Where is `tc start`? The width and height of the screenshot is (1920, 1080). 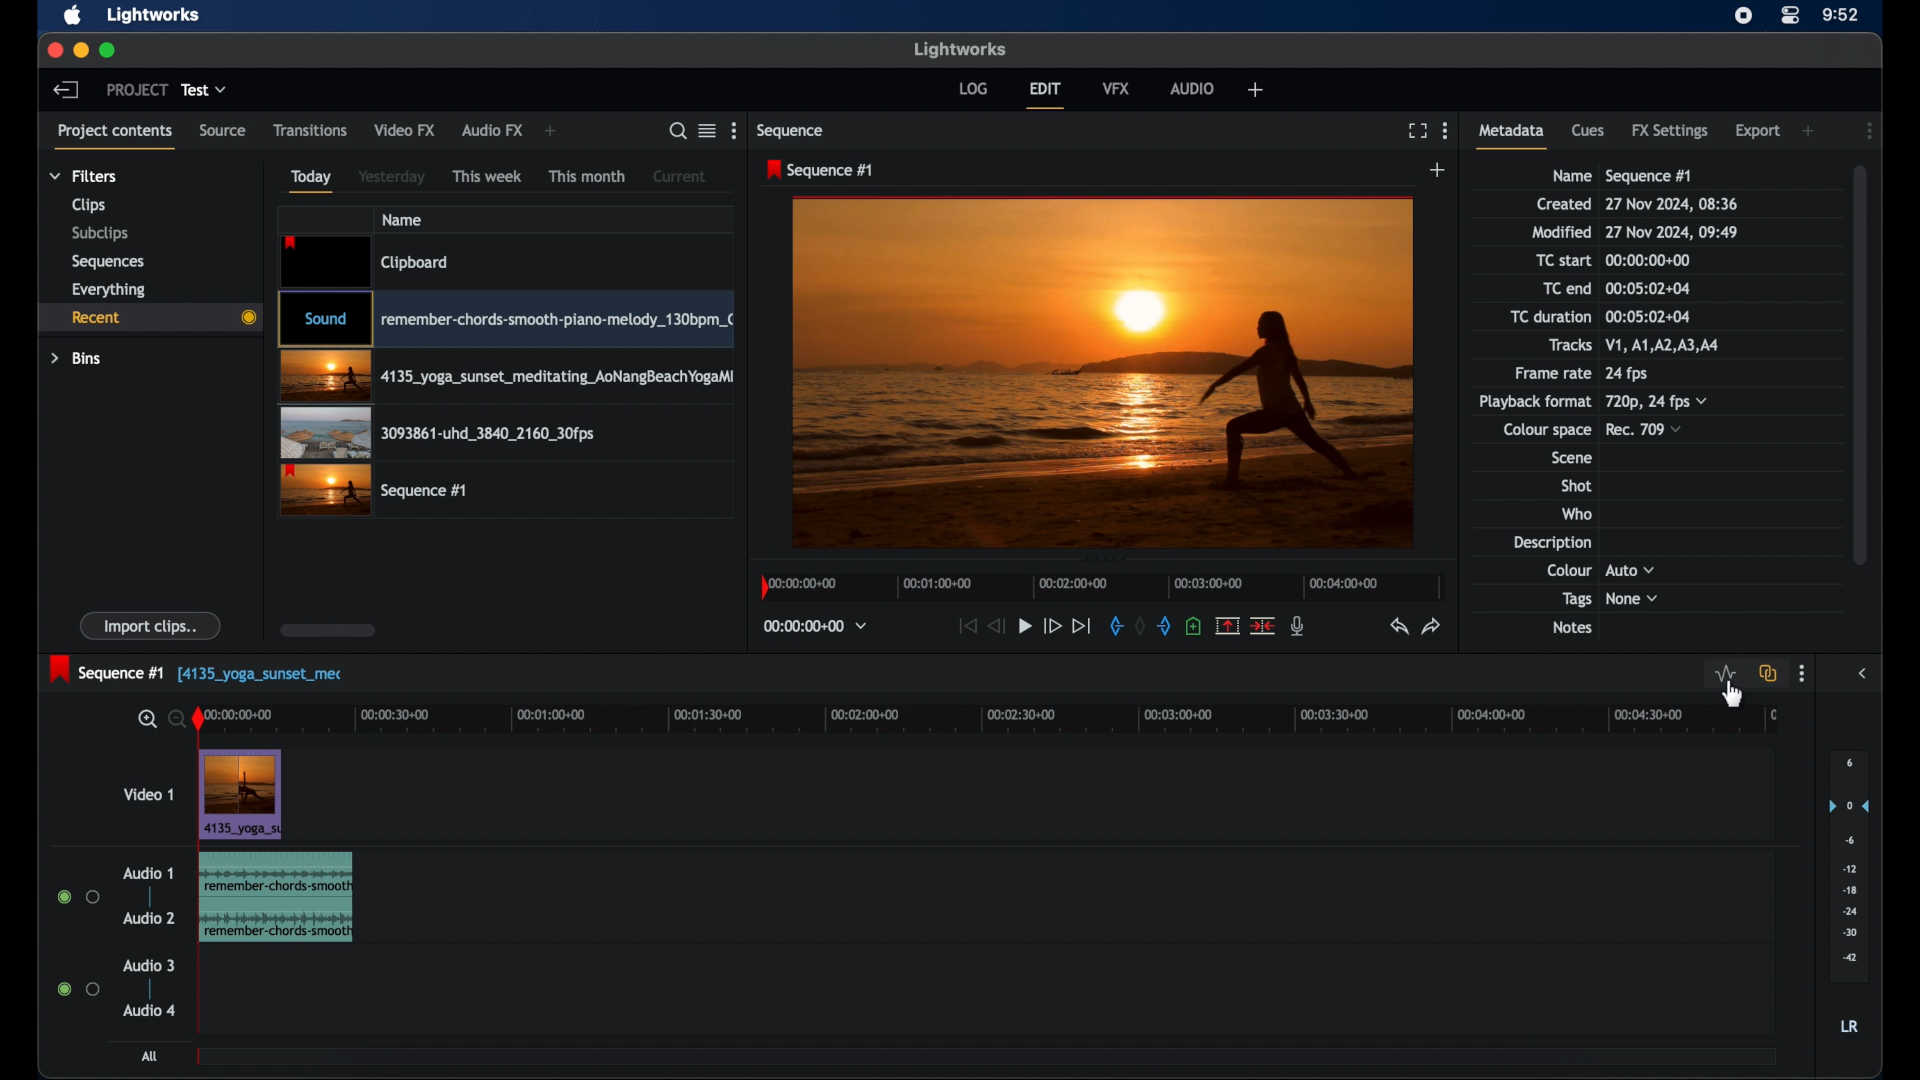
tc start is located at coordinates (1652, 259).